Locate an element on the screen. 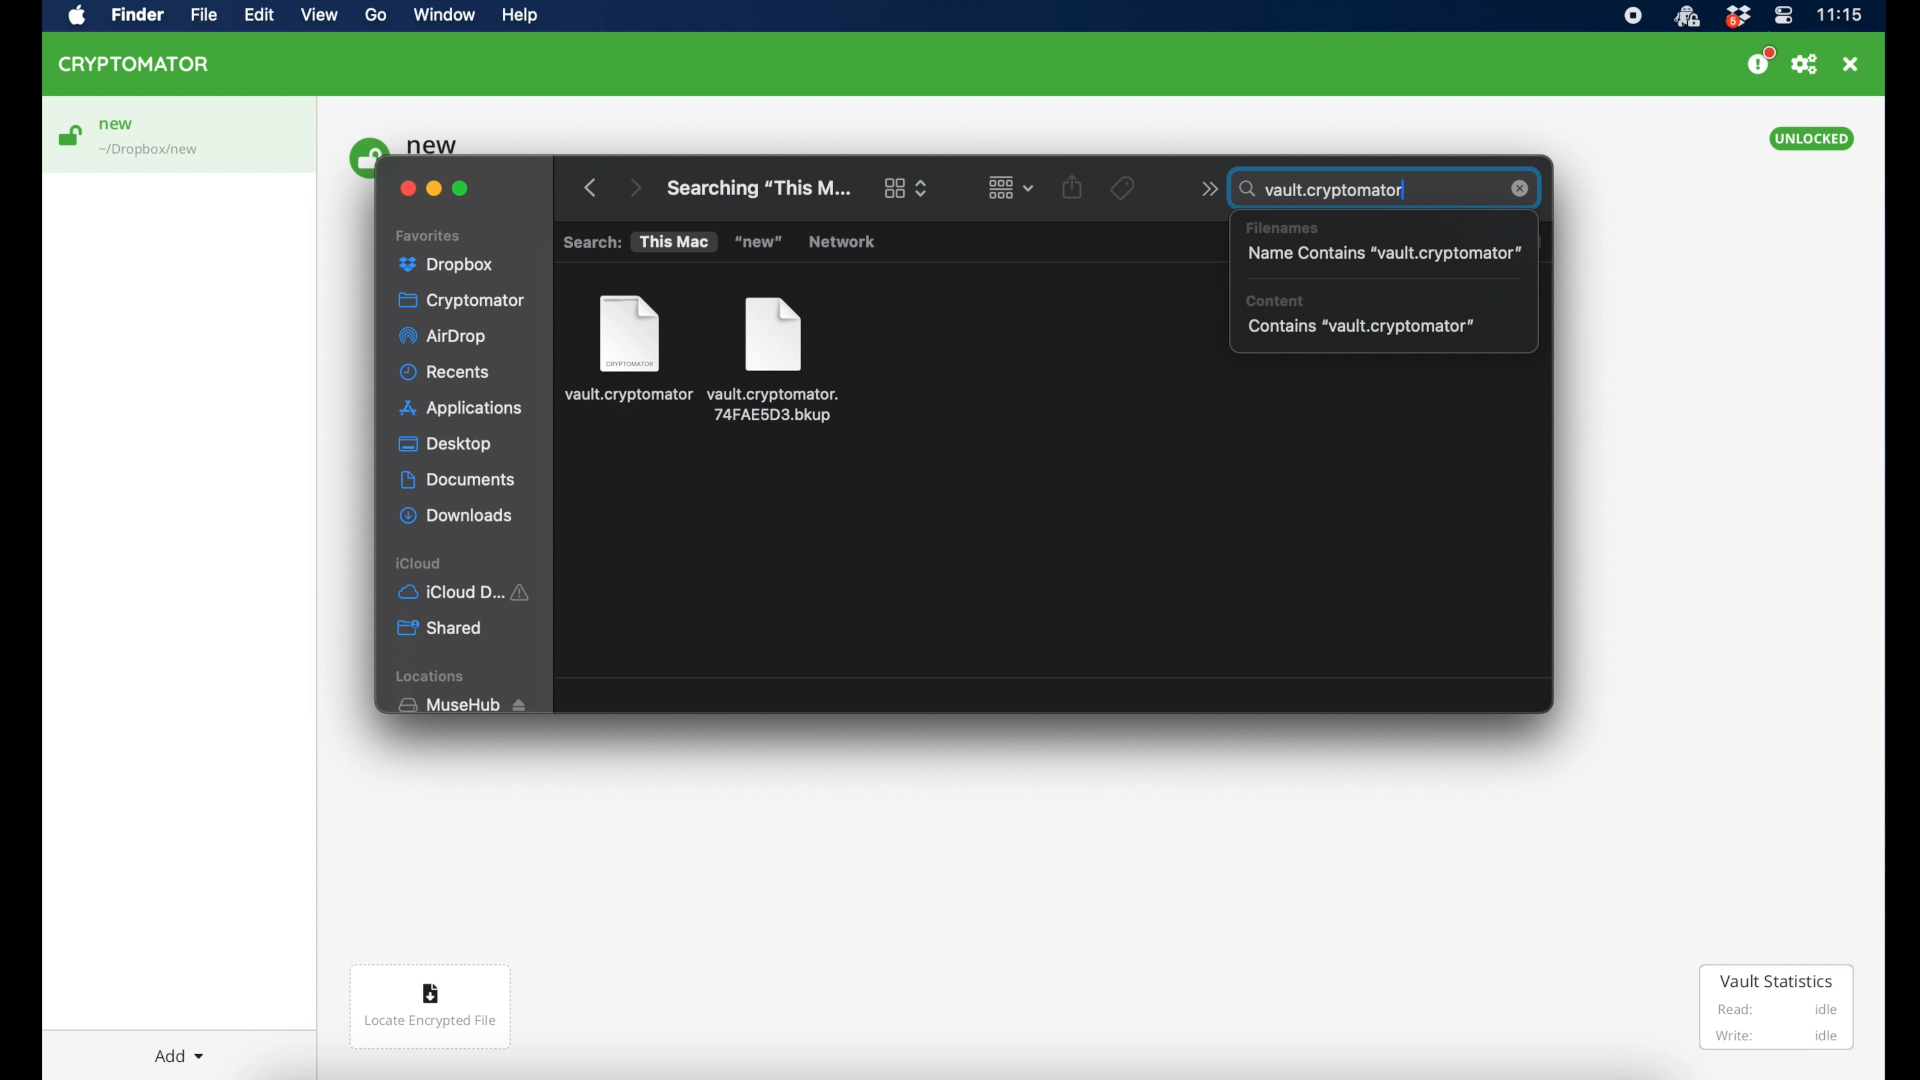 The height and width of the screenshot is (1080, 1920). contains "vault.cryptomator" is located at coordinates (1362, 327).